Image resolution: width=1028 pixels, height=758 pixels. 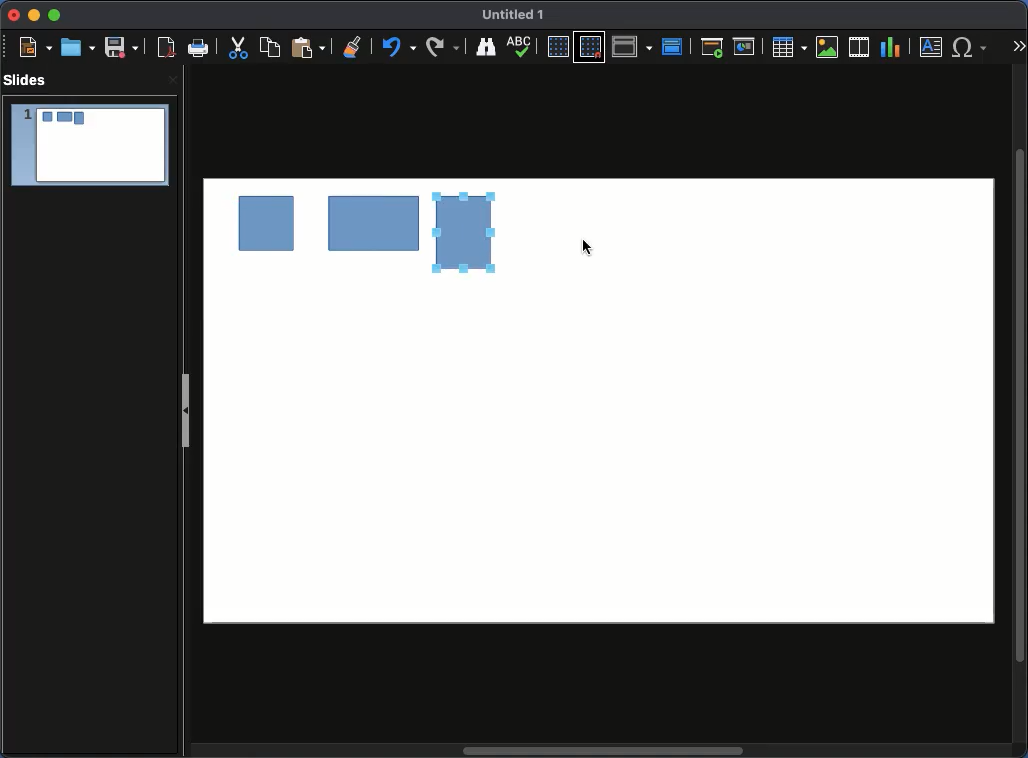 What do you see at coordinates (585, 250) in the screenshot?
I see `cursor` at bounding box center [585, 250].